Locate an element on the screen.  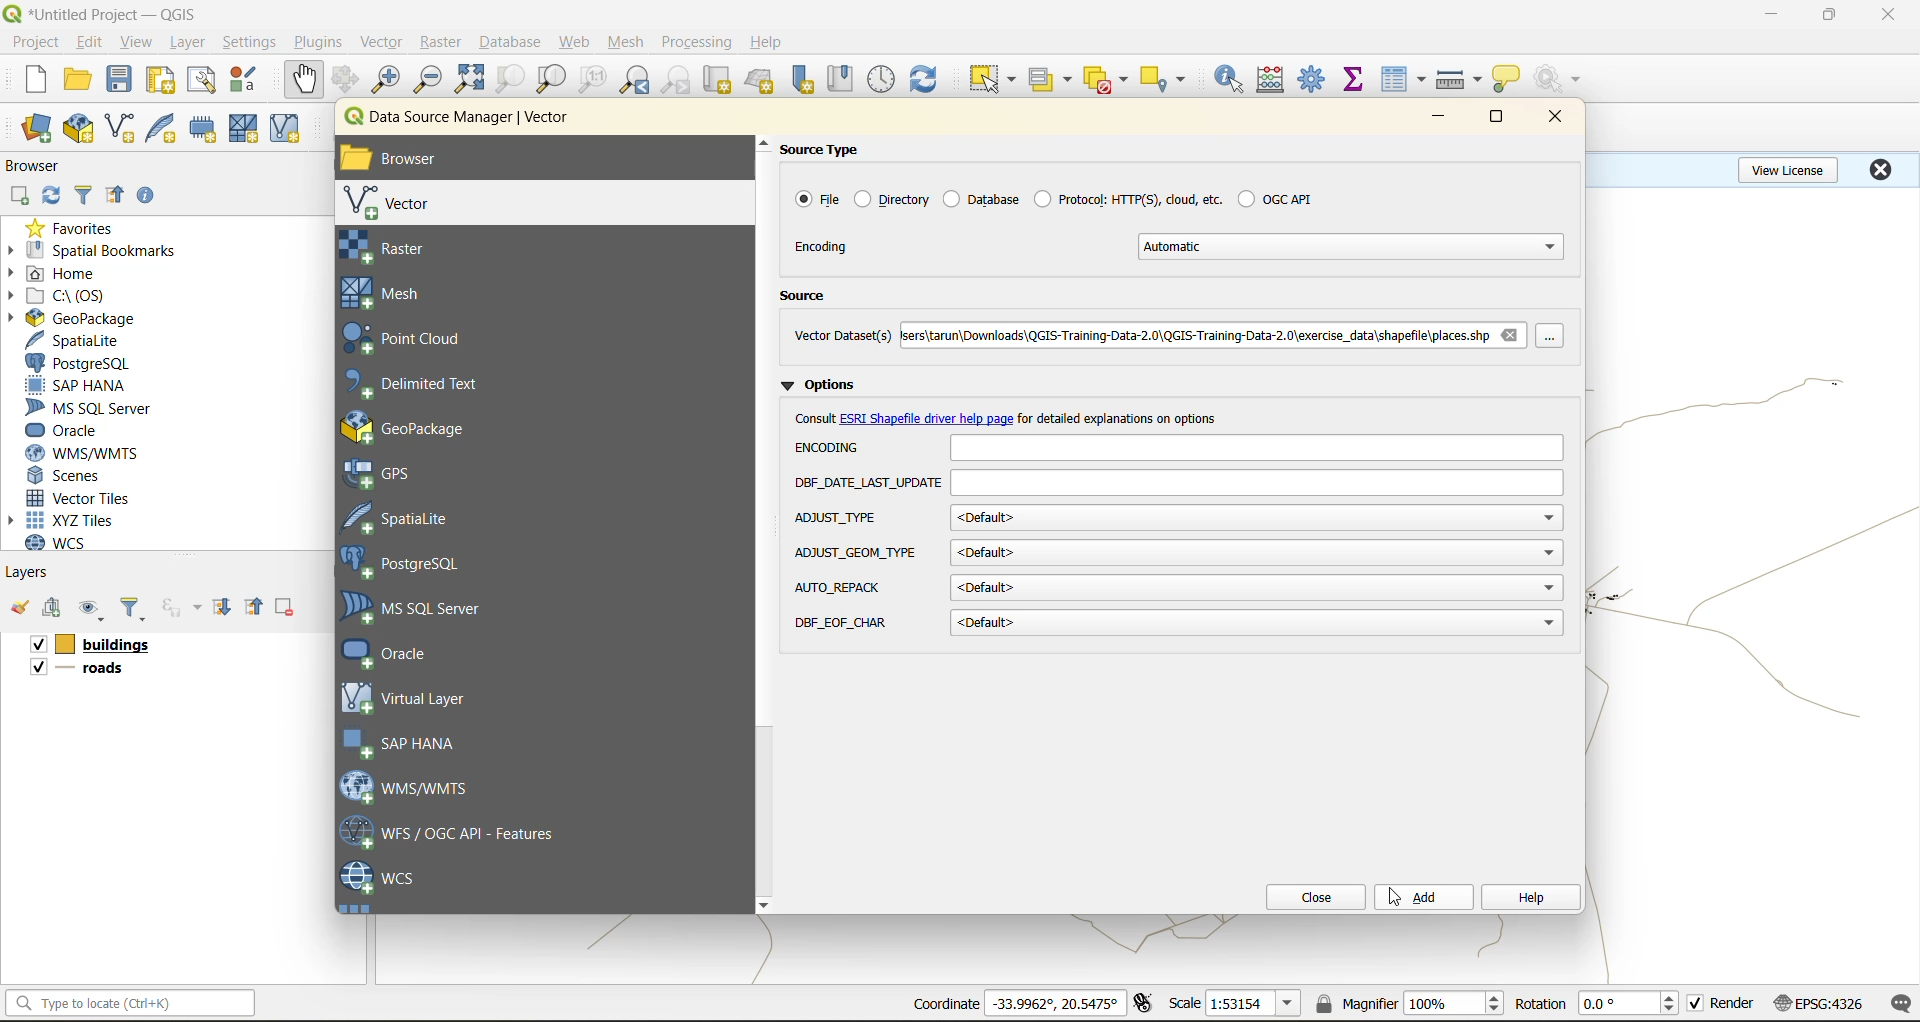
wcs is located at coordinates (67, 543).